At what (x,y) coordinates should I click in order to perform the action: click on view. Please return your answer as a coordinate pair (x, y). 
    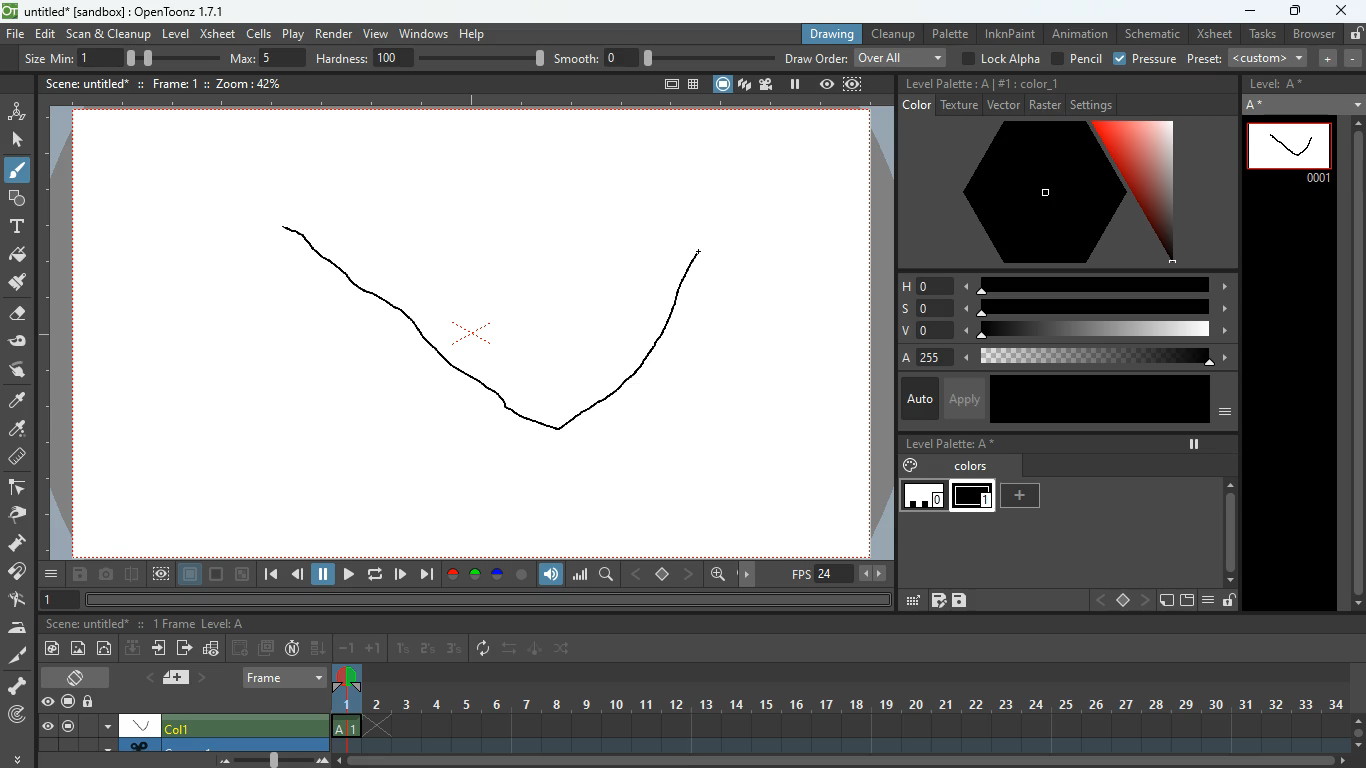
    Looking at the image, I should click on (47, 702).